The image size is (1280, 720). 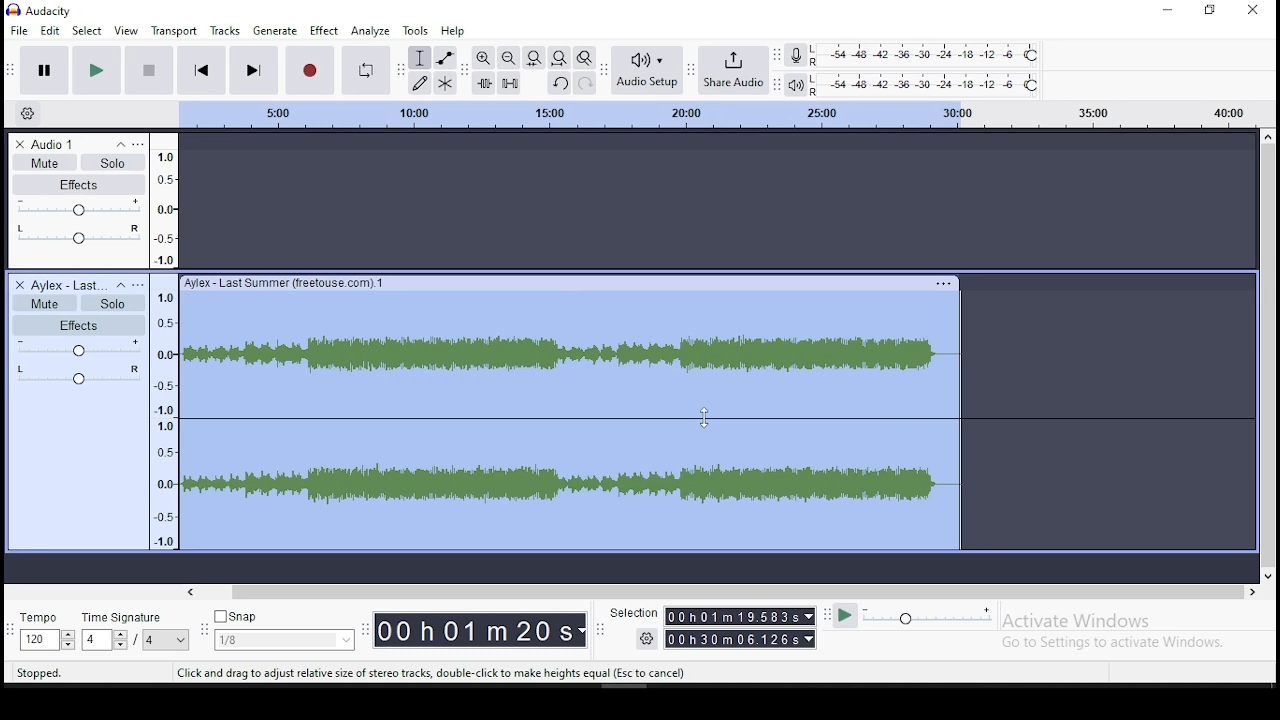 What do you see at coordinates (650, 70) in the screenshot?
I see `audio setup` at bounding box center [650, 70].